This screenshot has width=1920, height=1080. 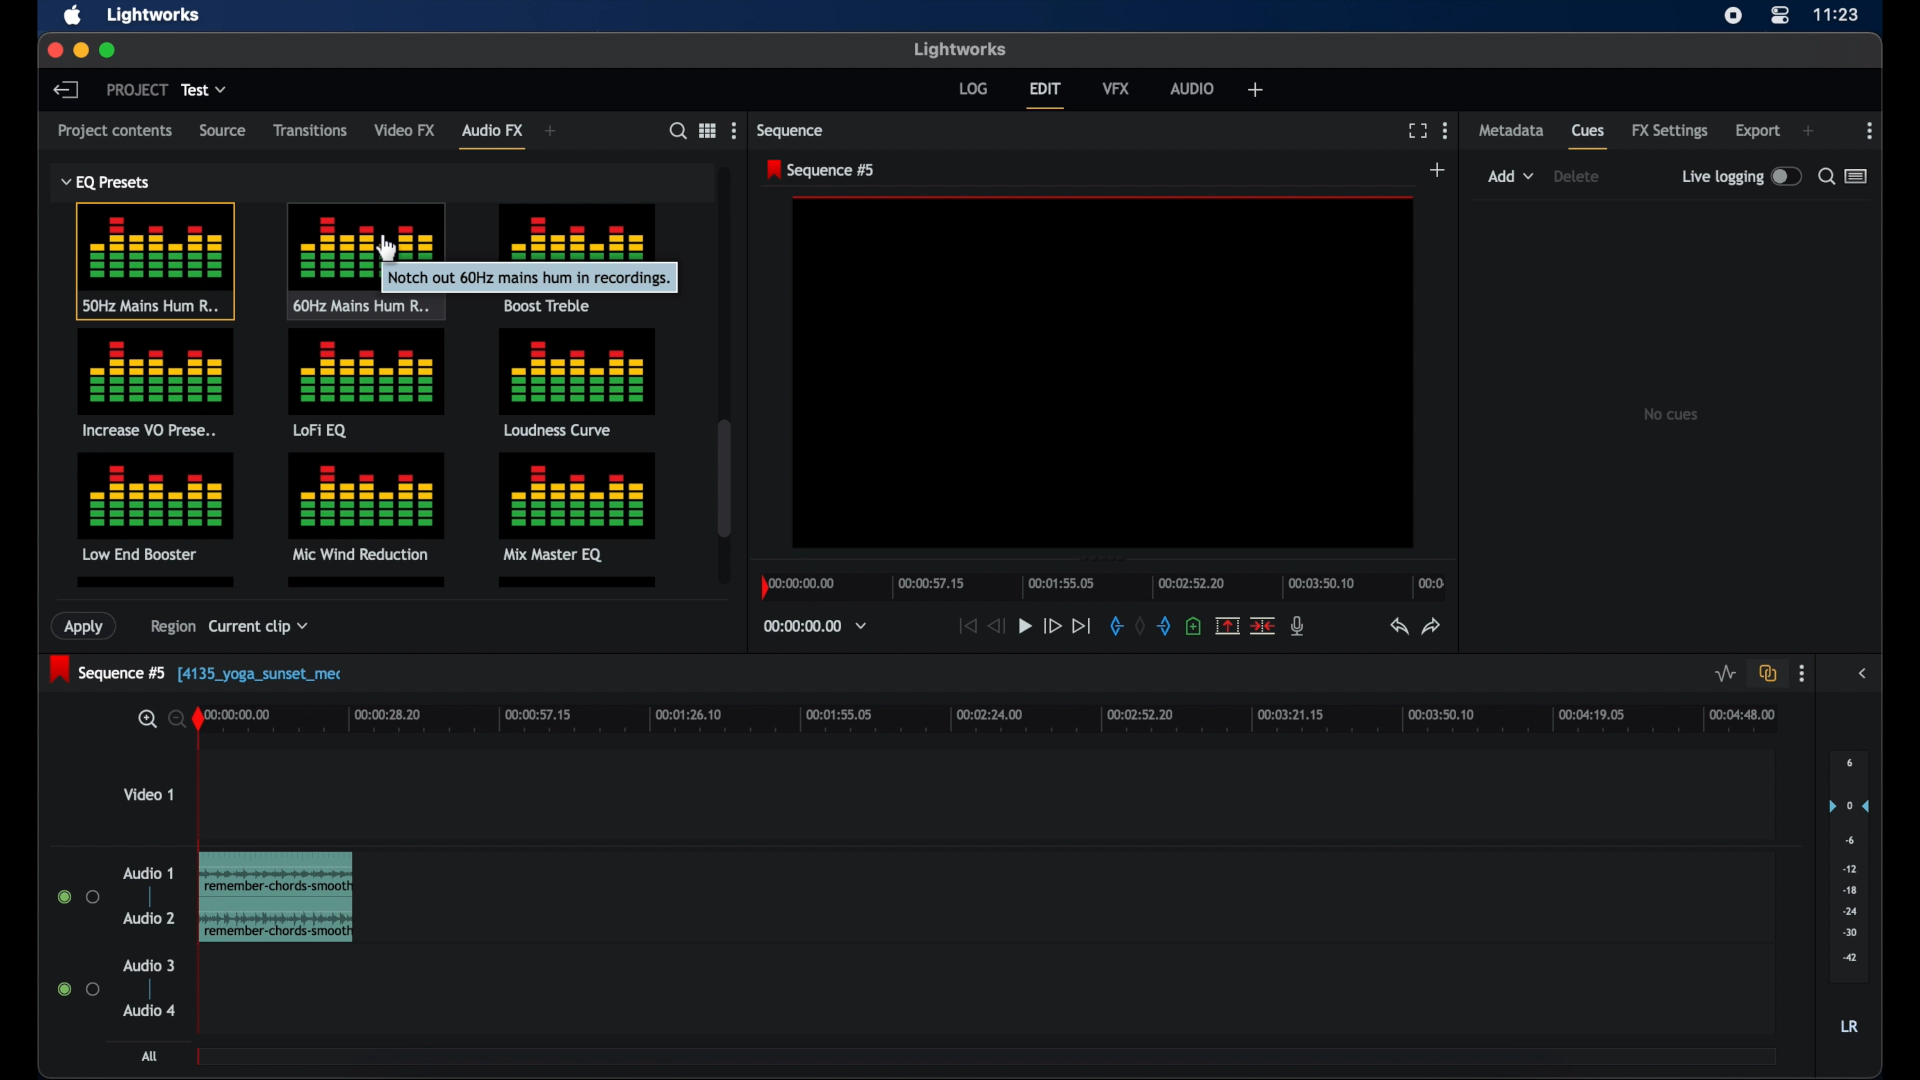 I want to click on fx settings, so click(x=1669, y=131).